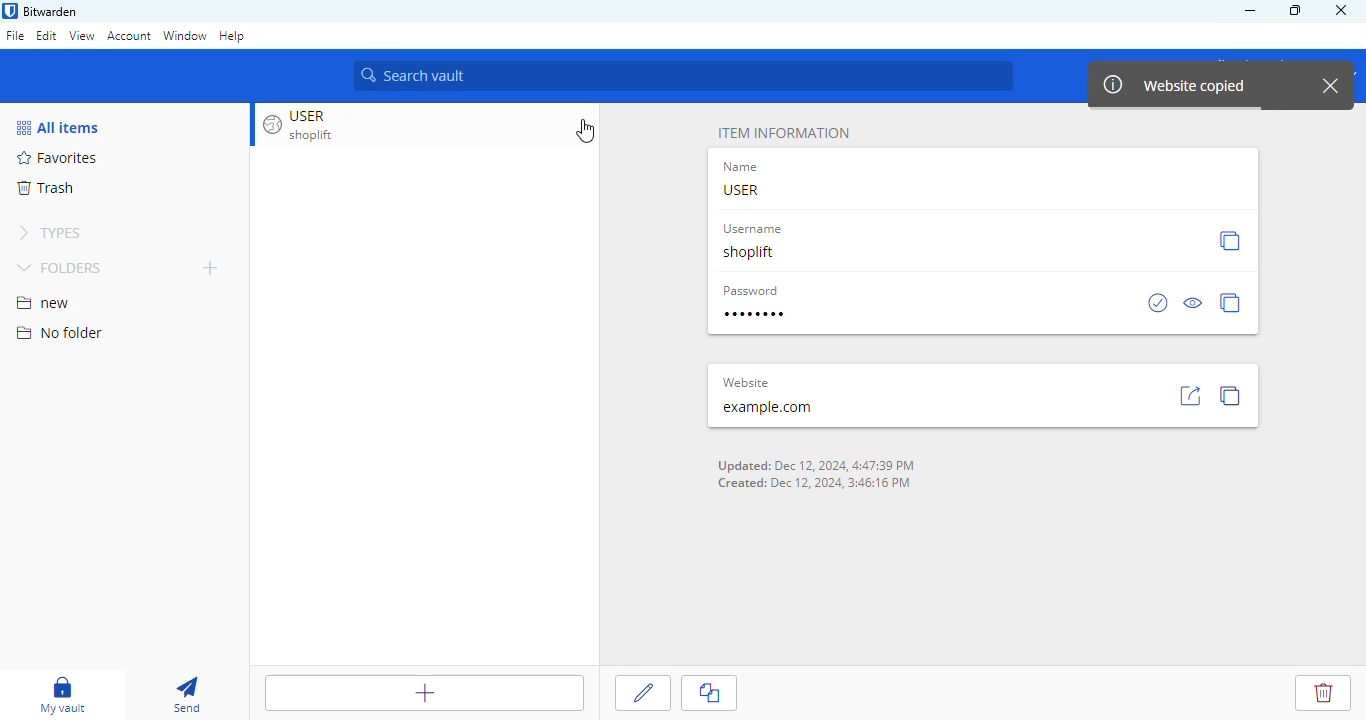  Describe the element at coordinates (45, 188) in the screenshot. I see `trash` at that location.